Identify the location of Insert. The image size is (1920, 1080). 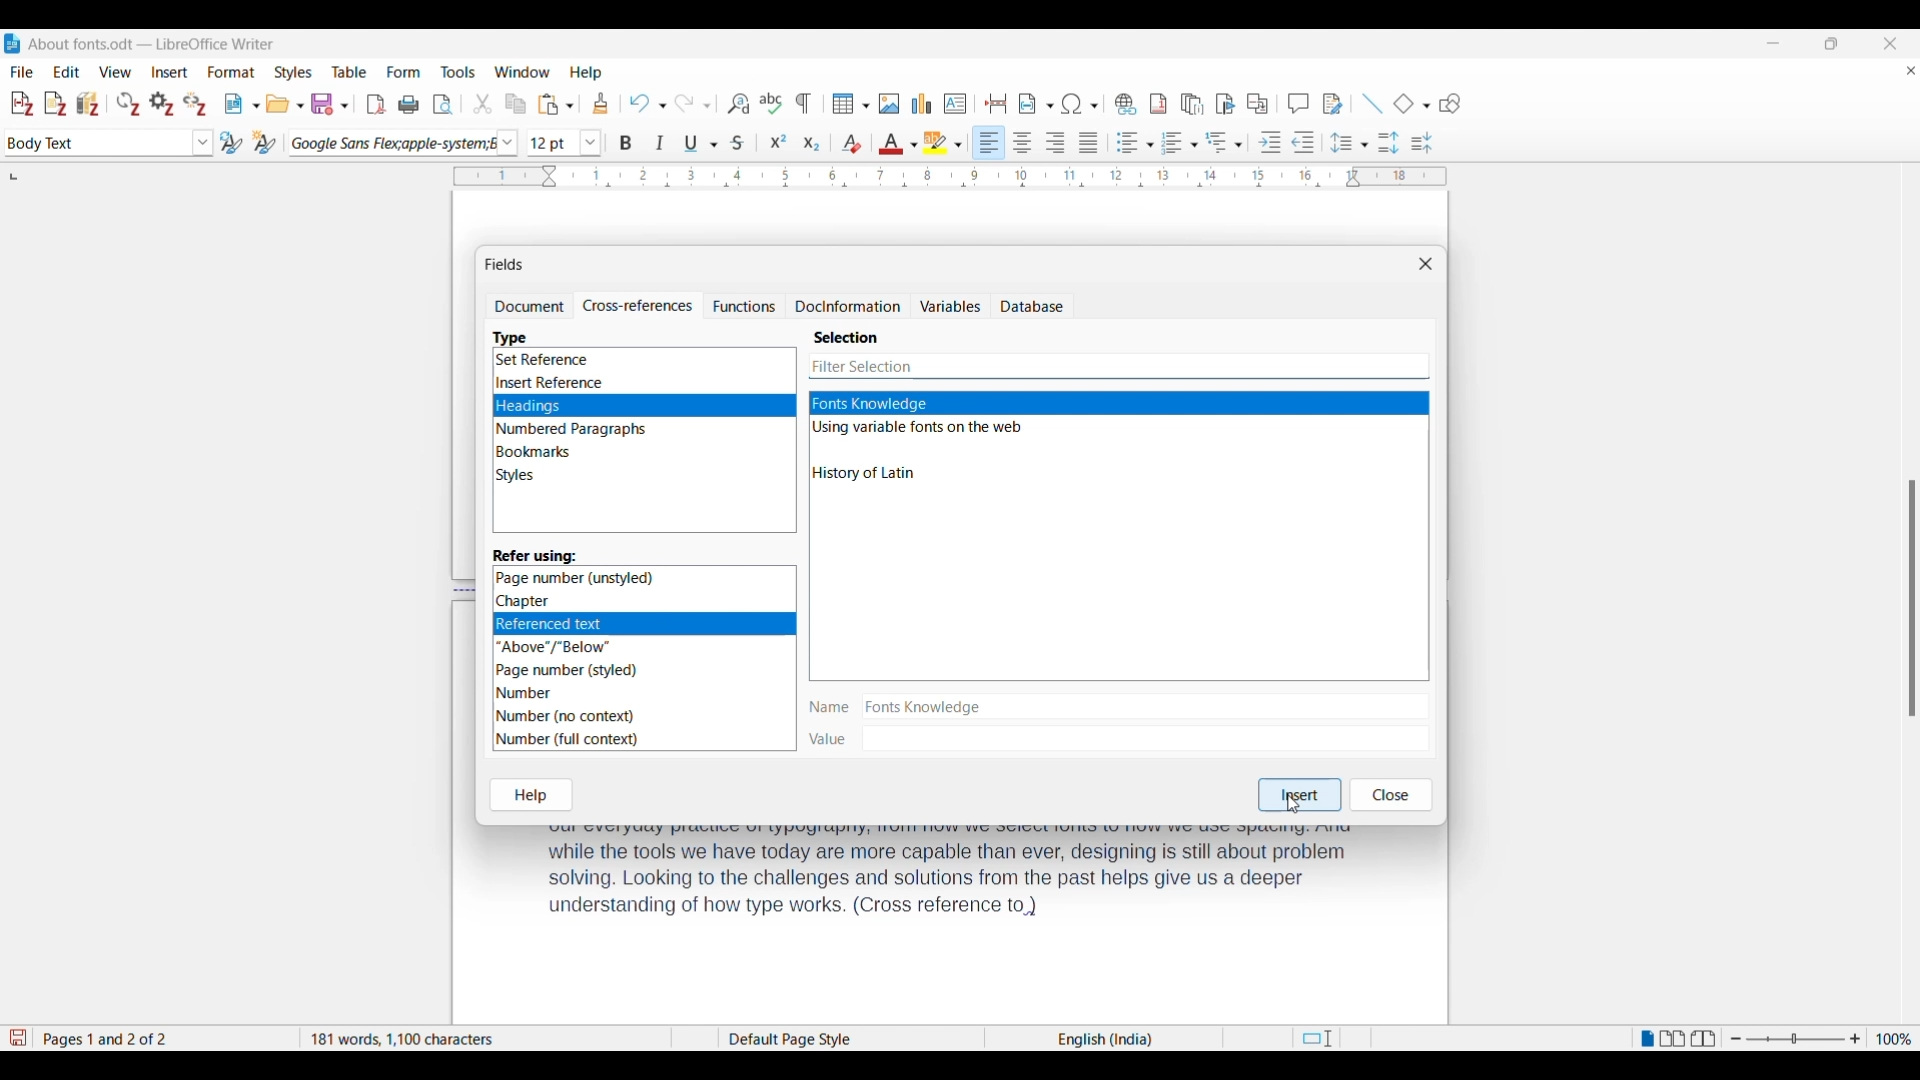
(1300, 796).